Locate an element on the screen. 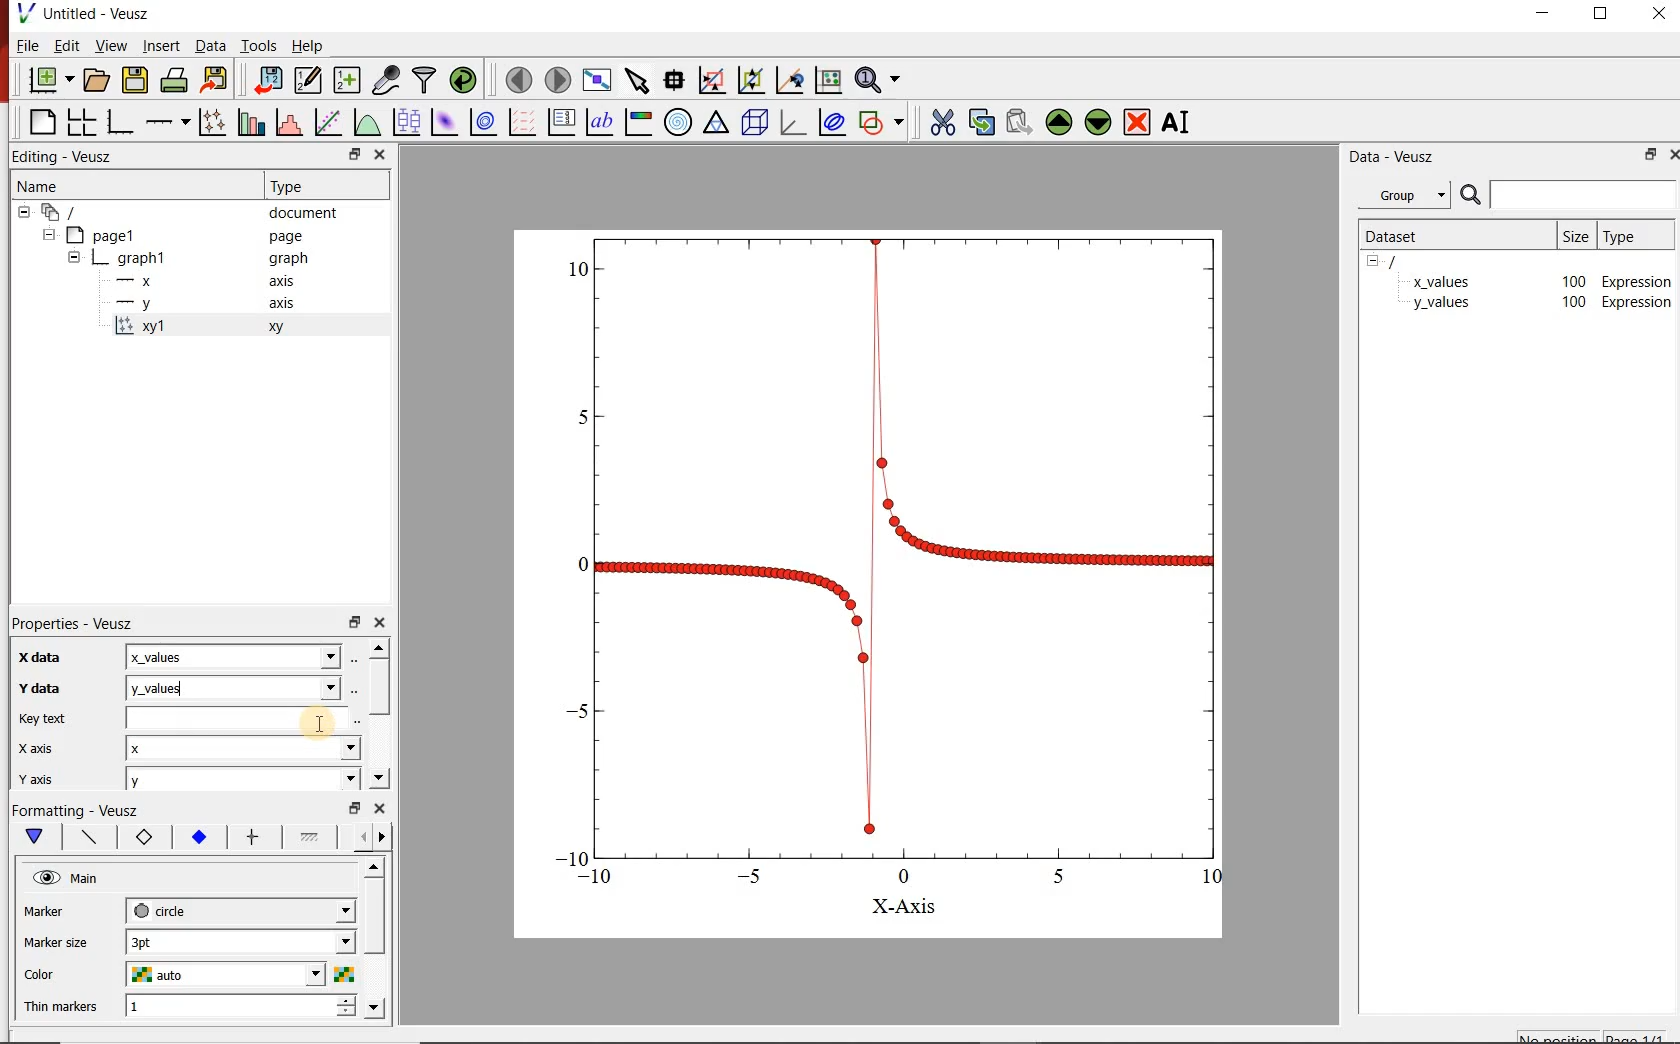 This screenshot has height=1044, width=1680. plot bar charts is located at coordinates (251, 122).